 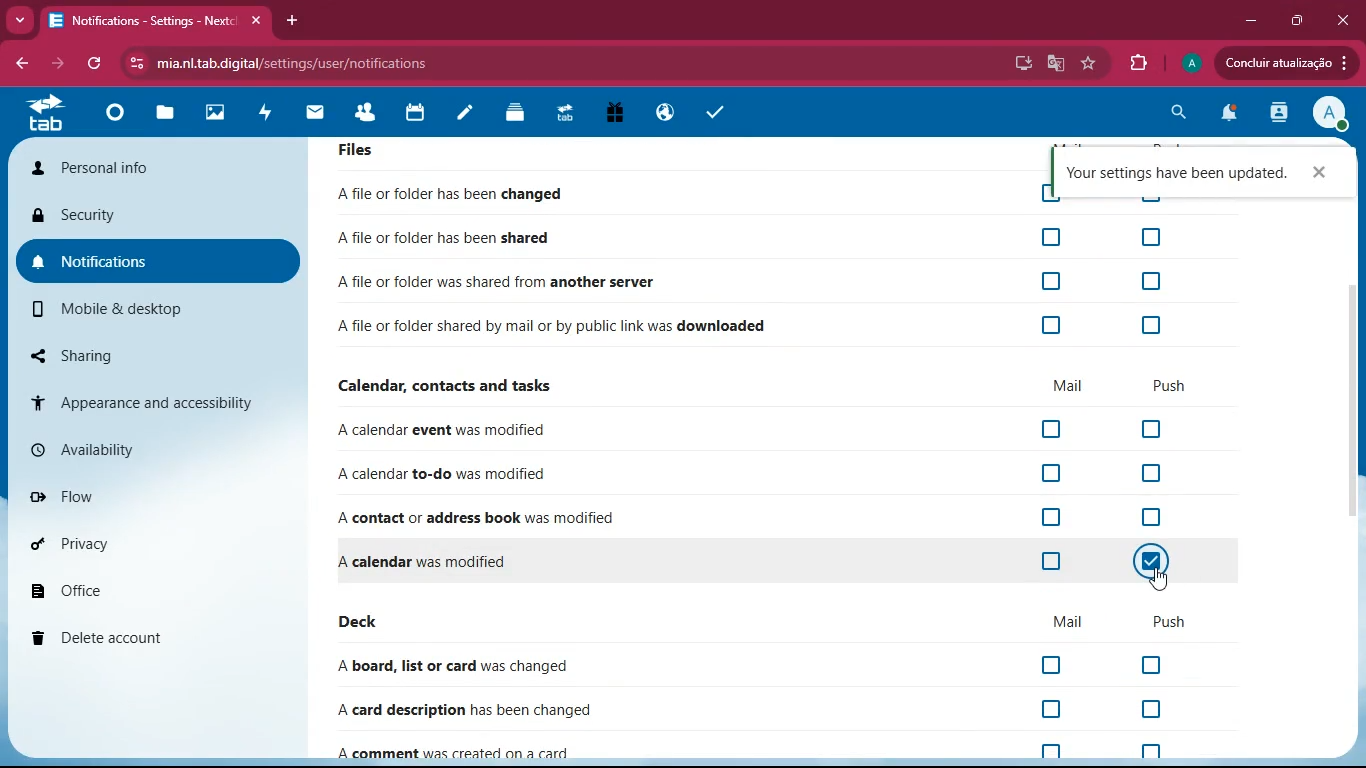 What do you see at coordinates (121, 117) in the screenshot?
I see `home` at bounding box center [121, 117].